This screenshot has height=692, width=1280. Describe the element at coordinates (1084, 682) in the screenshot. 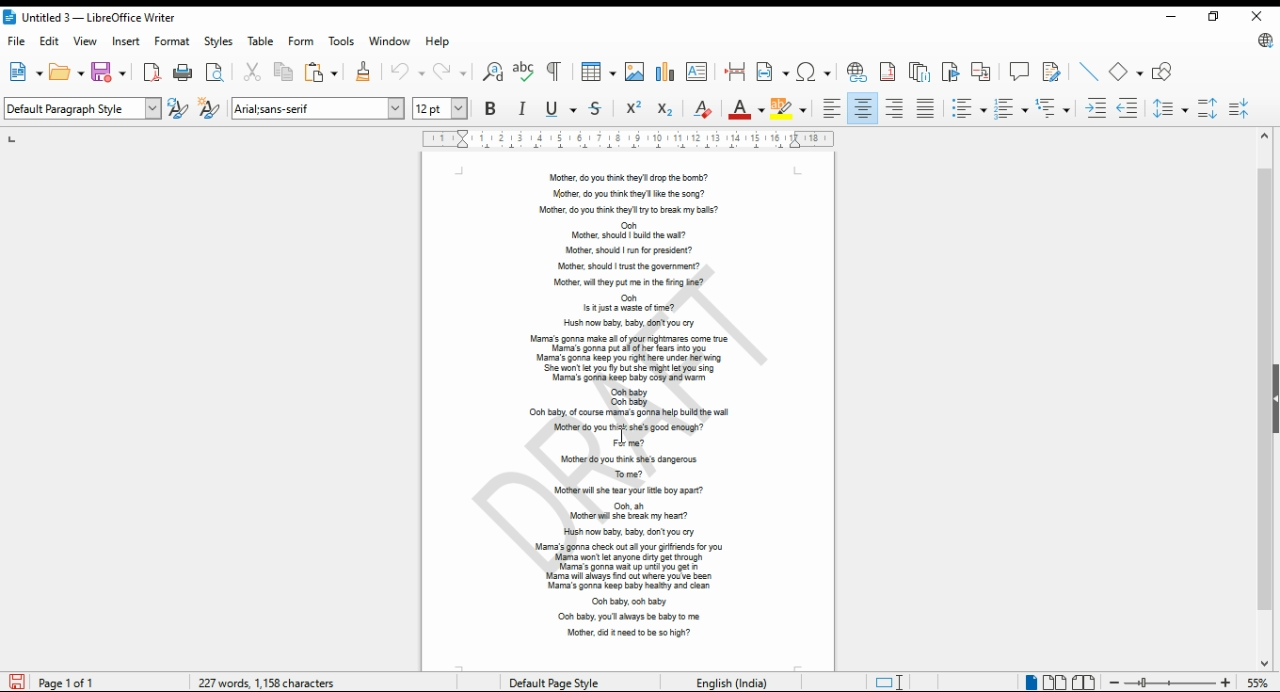

I see `book view` at that location.